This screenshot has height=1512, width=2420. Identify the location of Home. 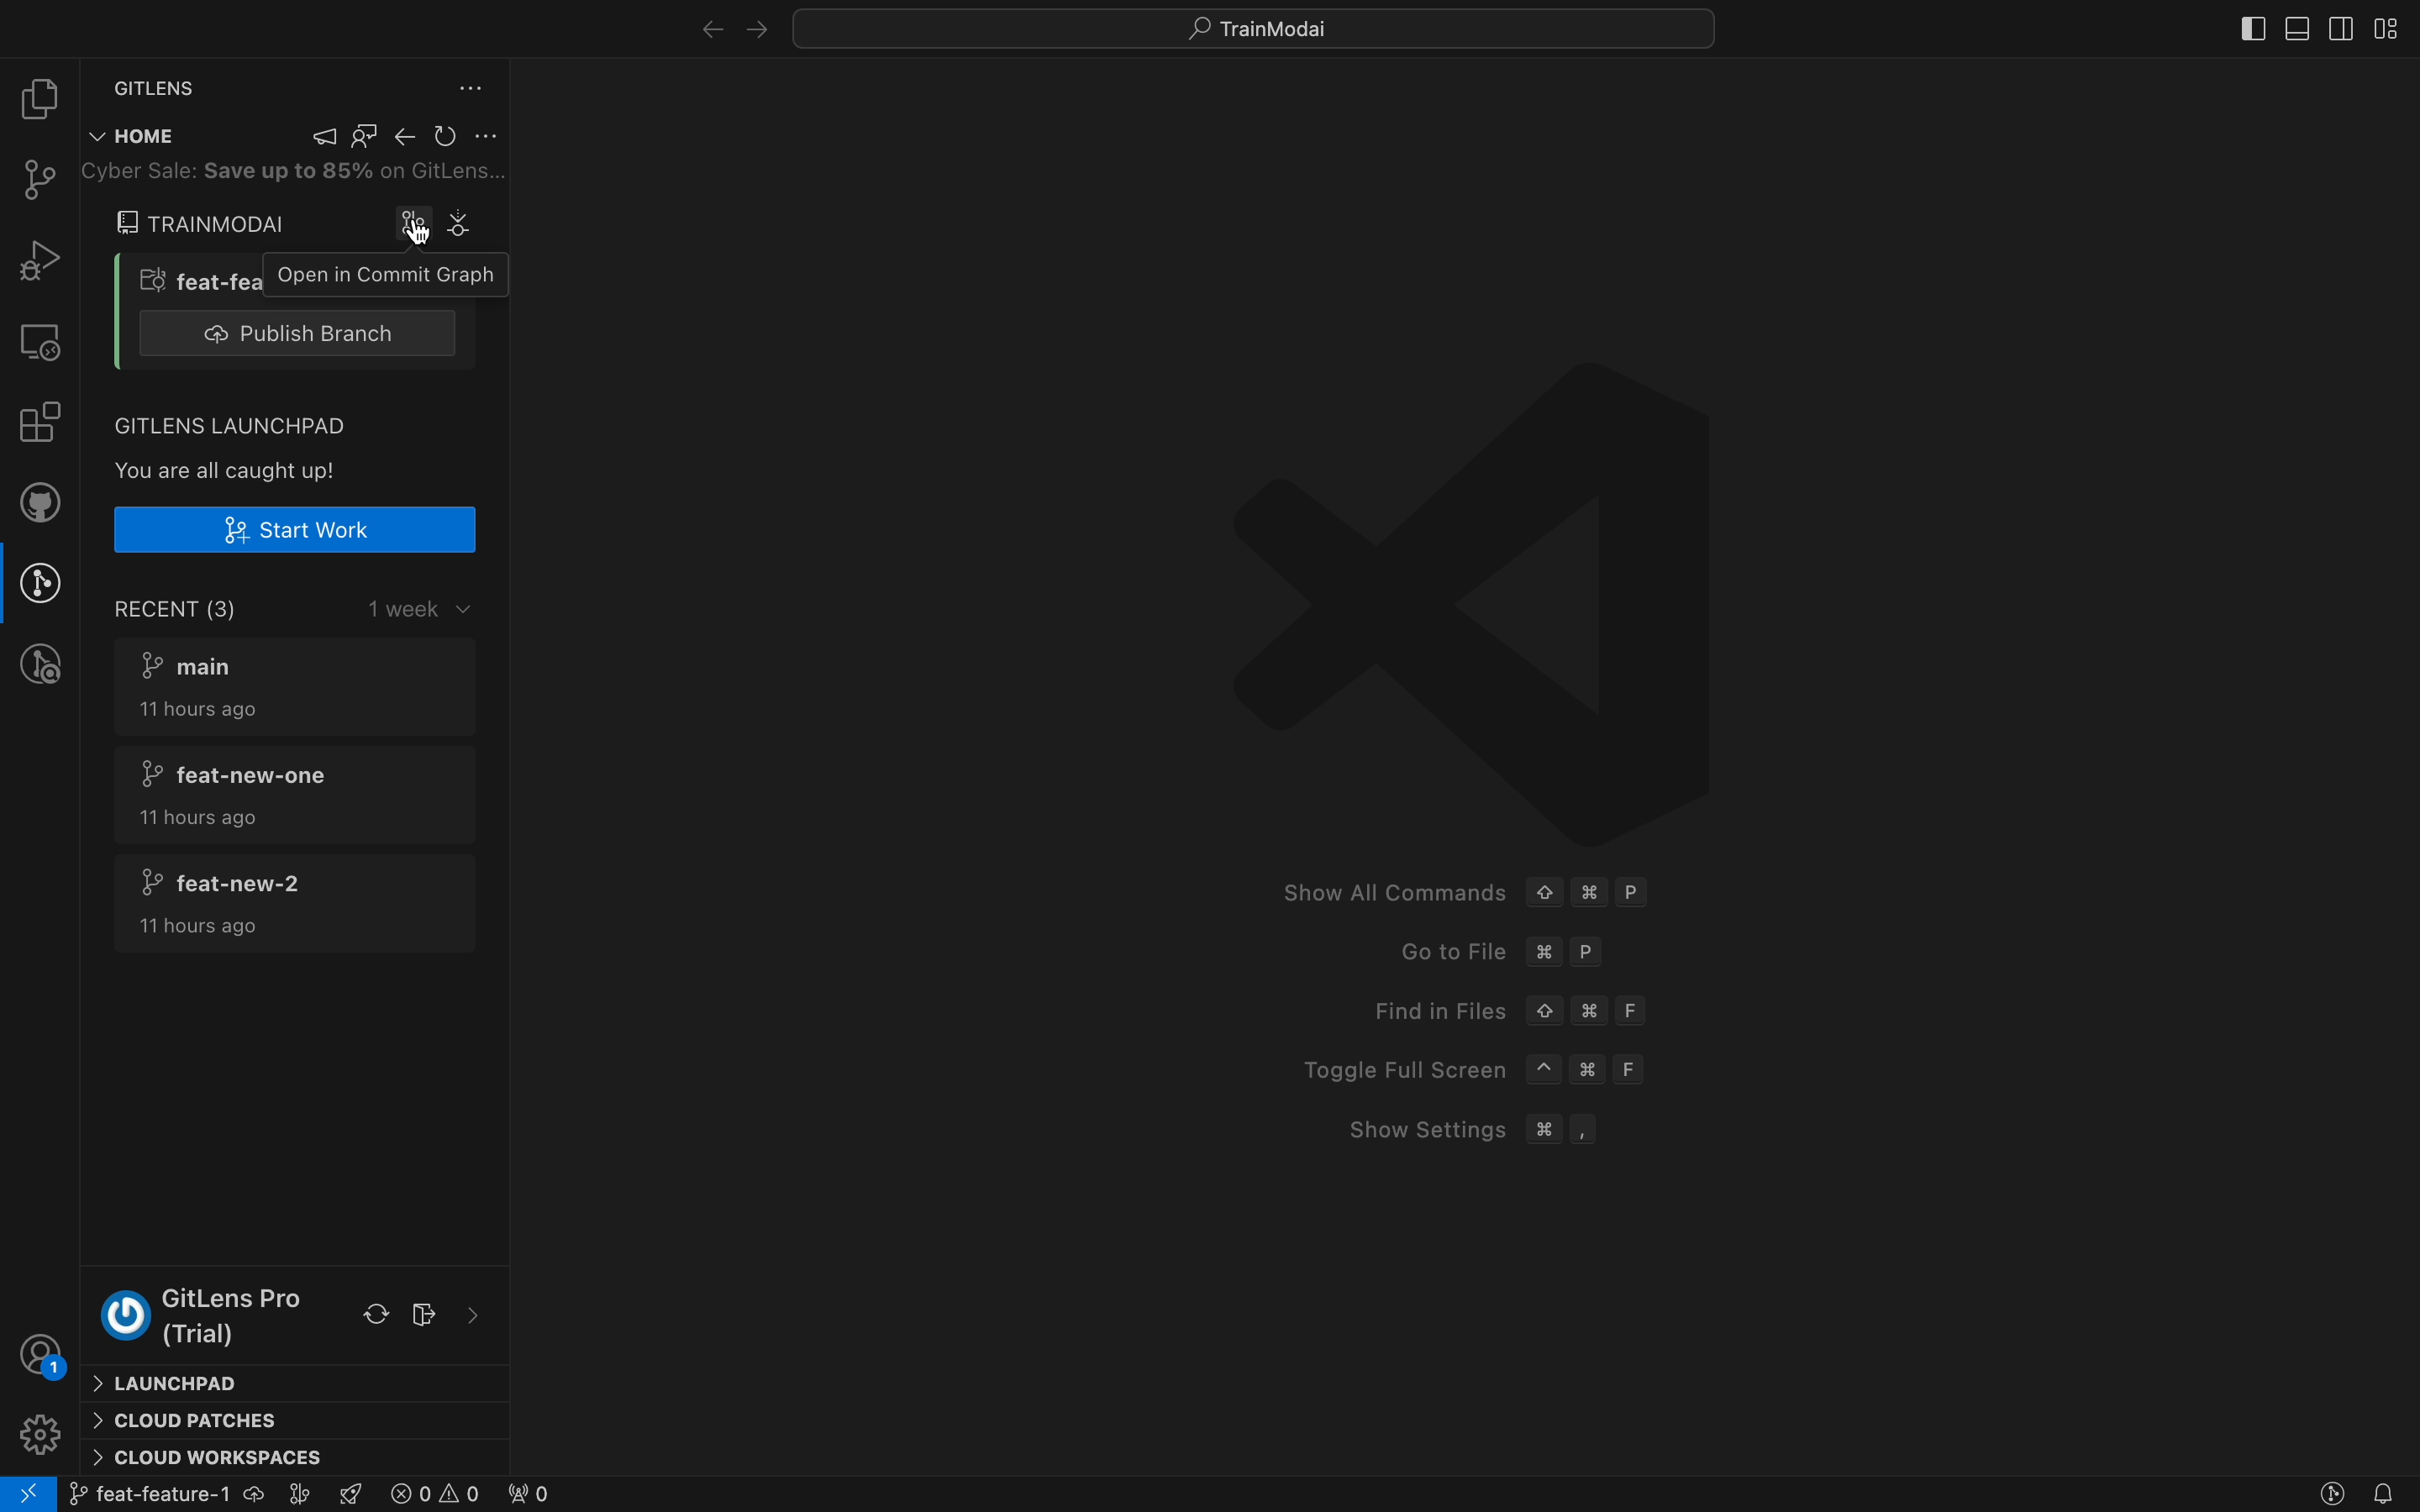
(134, 137).